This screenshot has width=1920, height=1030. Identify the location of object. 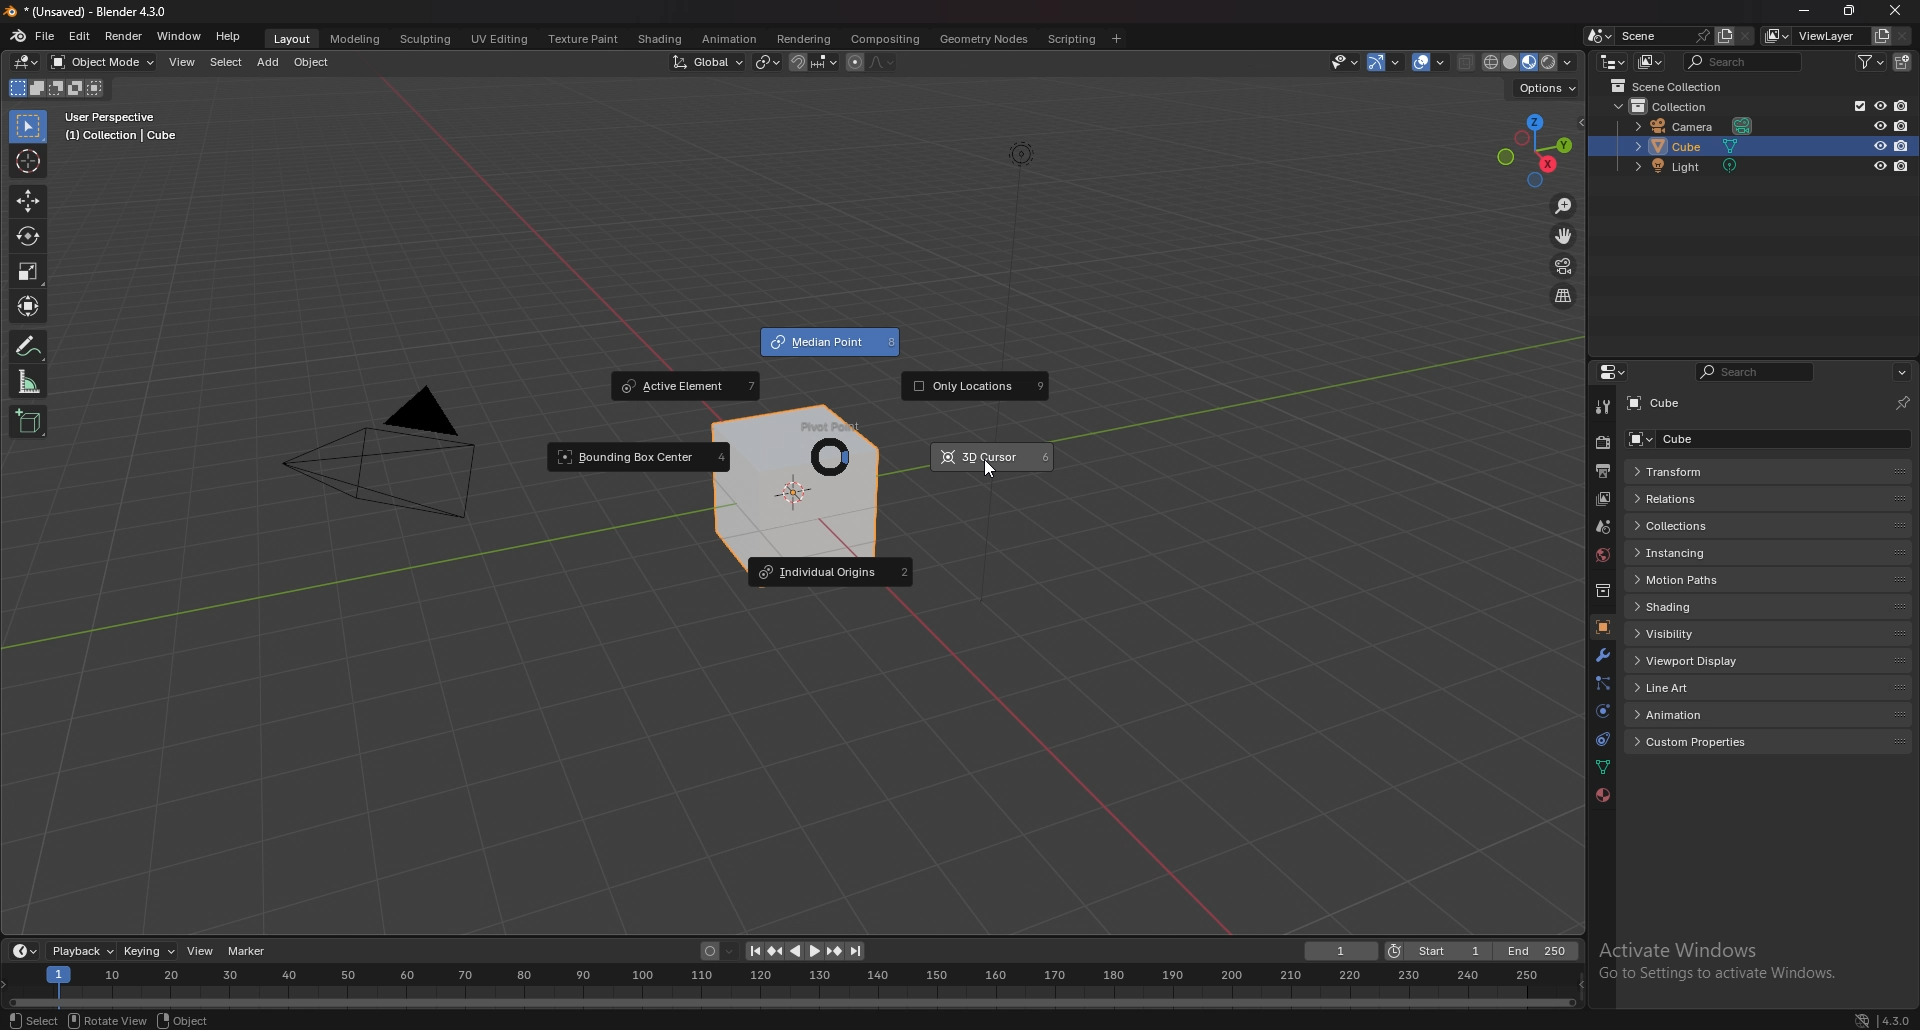
(312, 62).